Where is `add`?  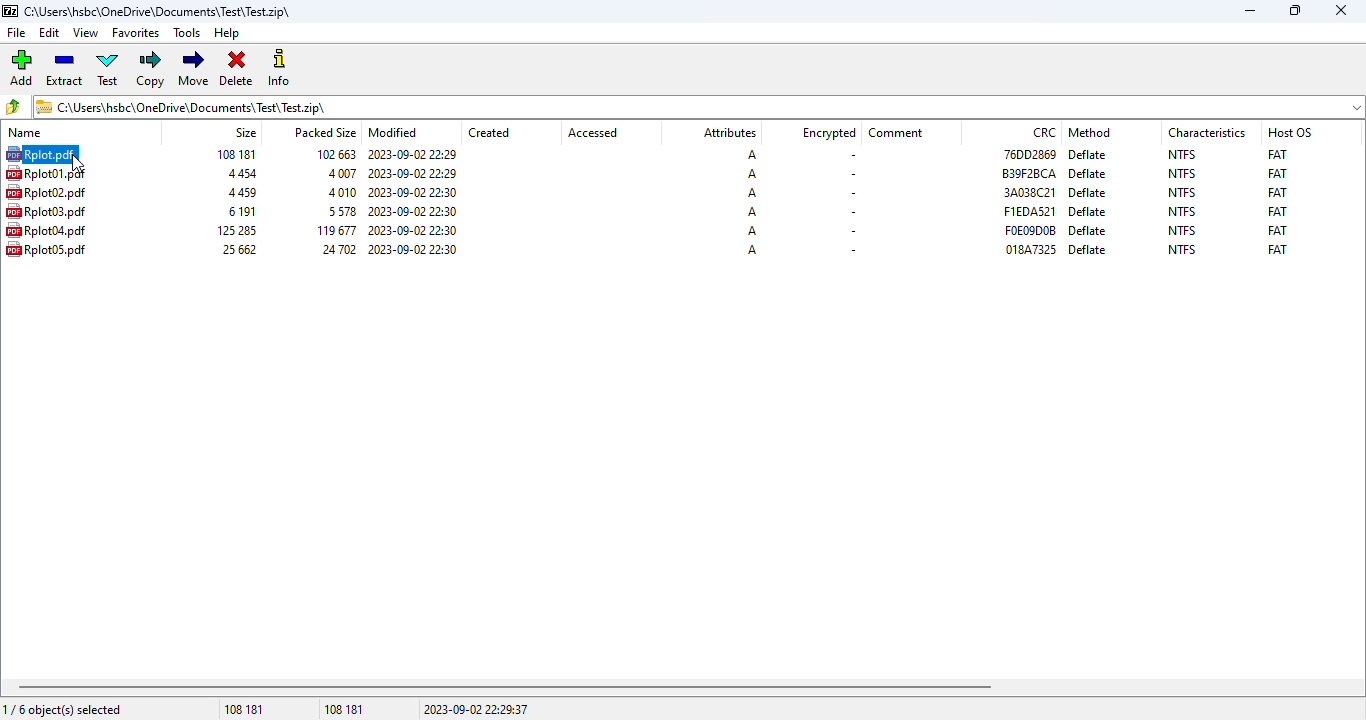
add is located at coordinates (21, 68).